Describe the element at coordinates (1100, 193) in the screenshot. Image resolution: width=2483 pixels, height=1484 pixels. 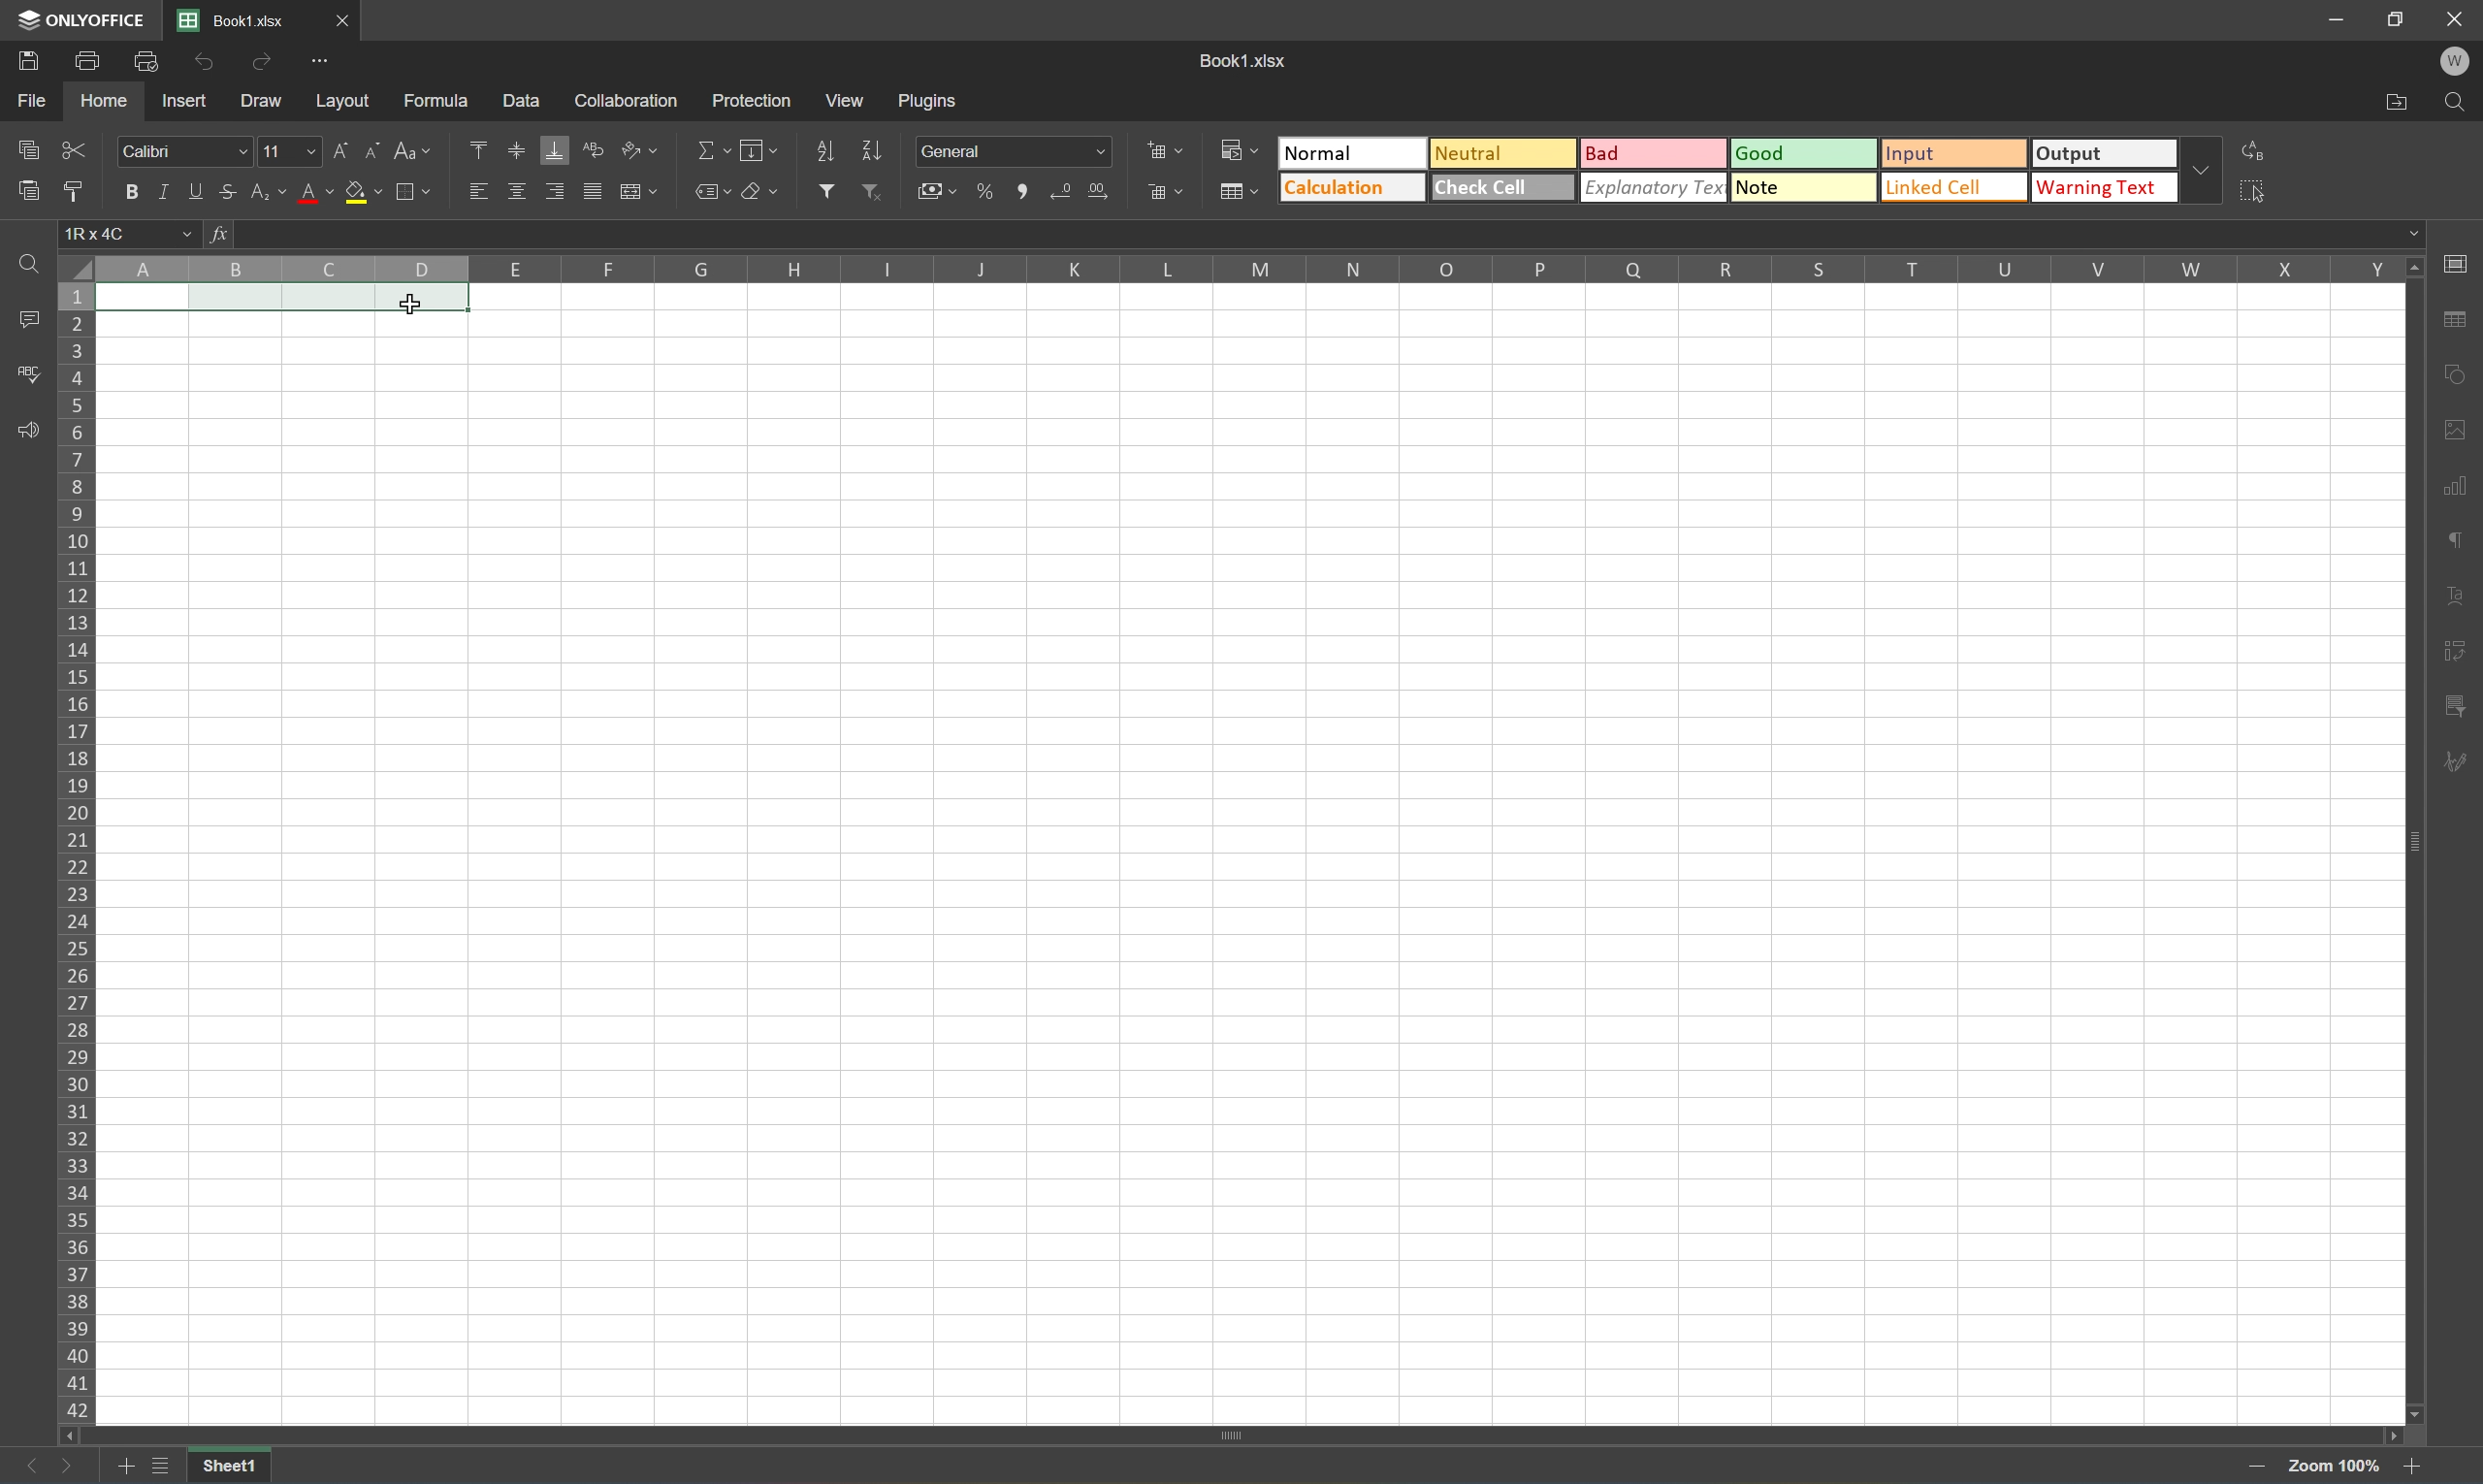
I see `Increase decimal` at that location.